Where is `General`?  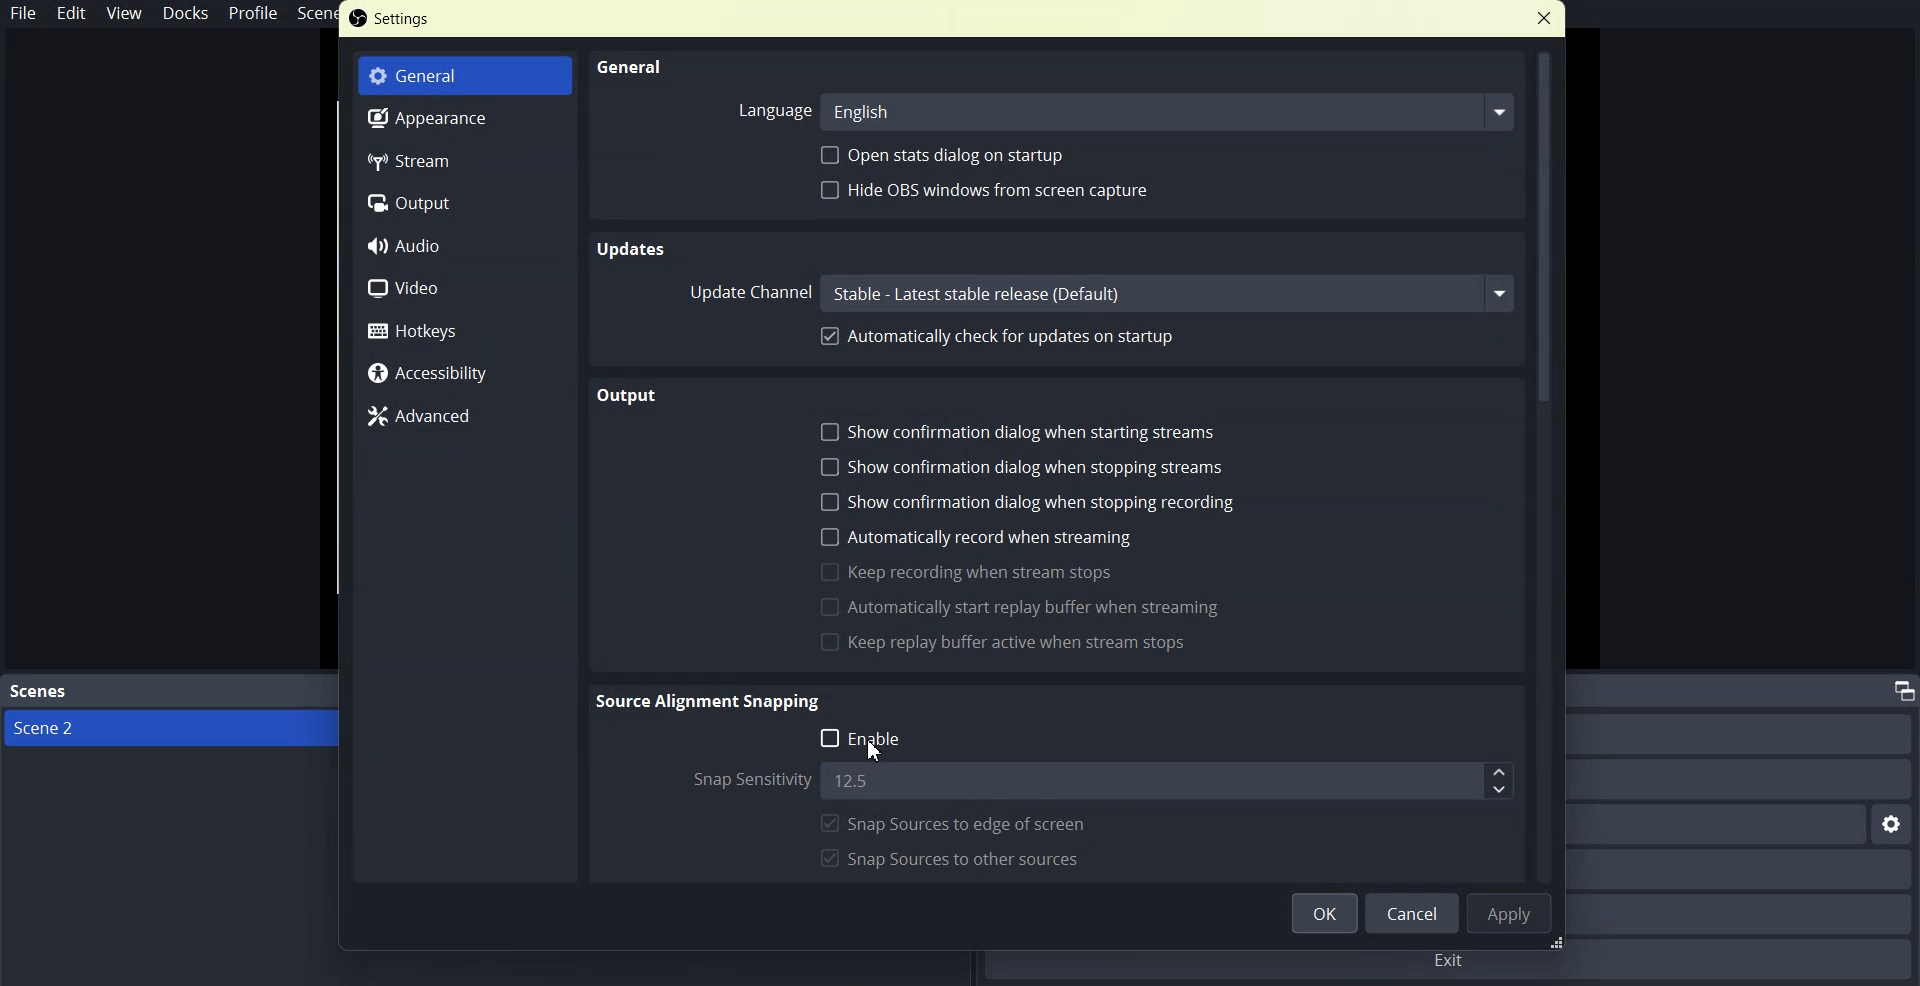 General is located at coordinates (465, 77).